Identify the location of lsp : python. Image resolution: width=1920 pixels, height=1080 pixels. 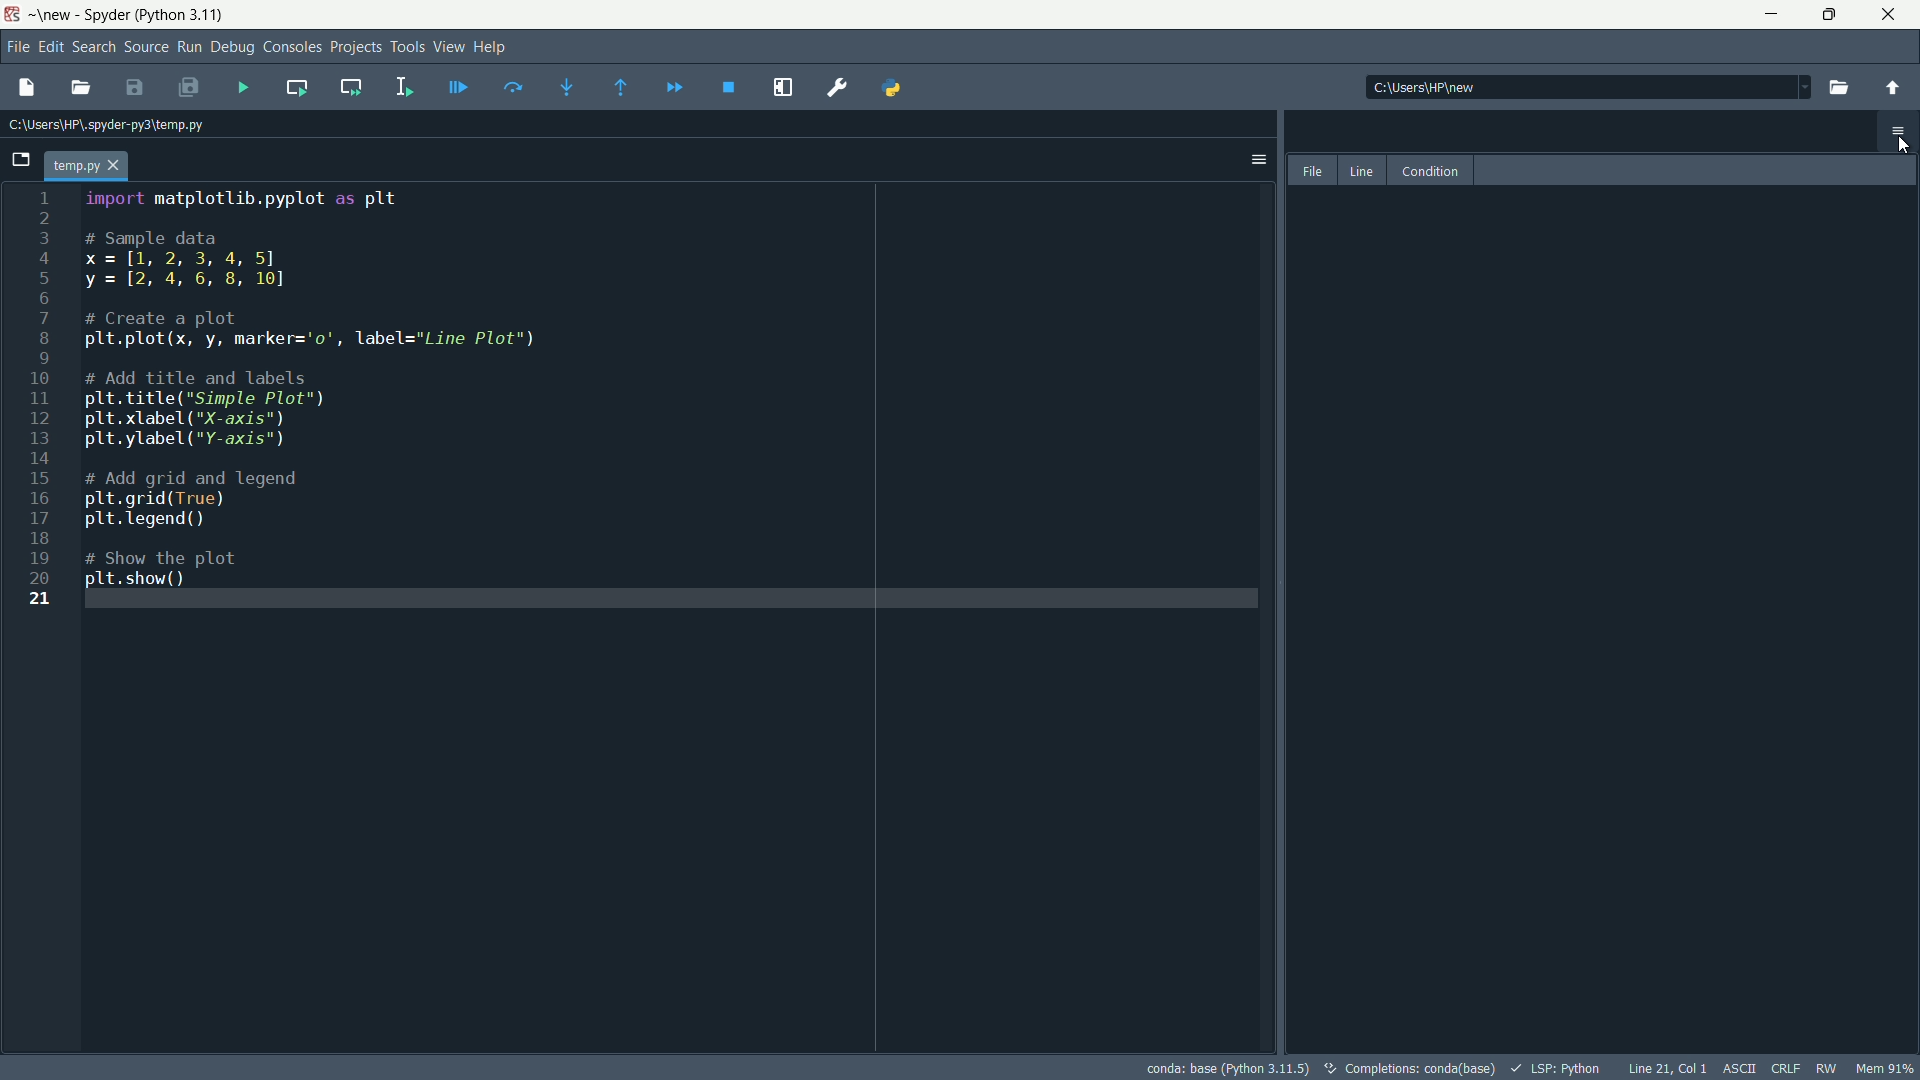
(1557, 1067).